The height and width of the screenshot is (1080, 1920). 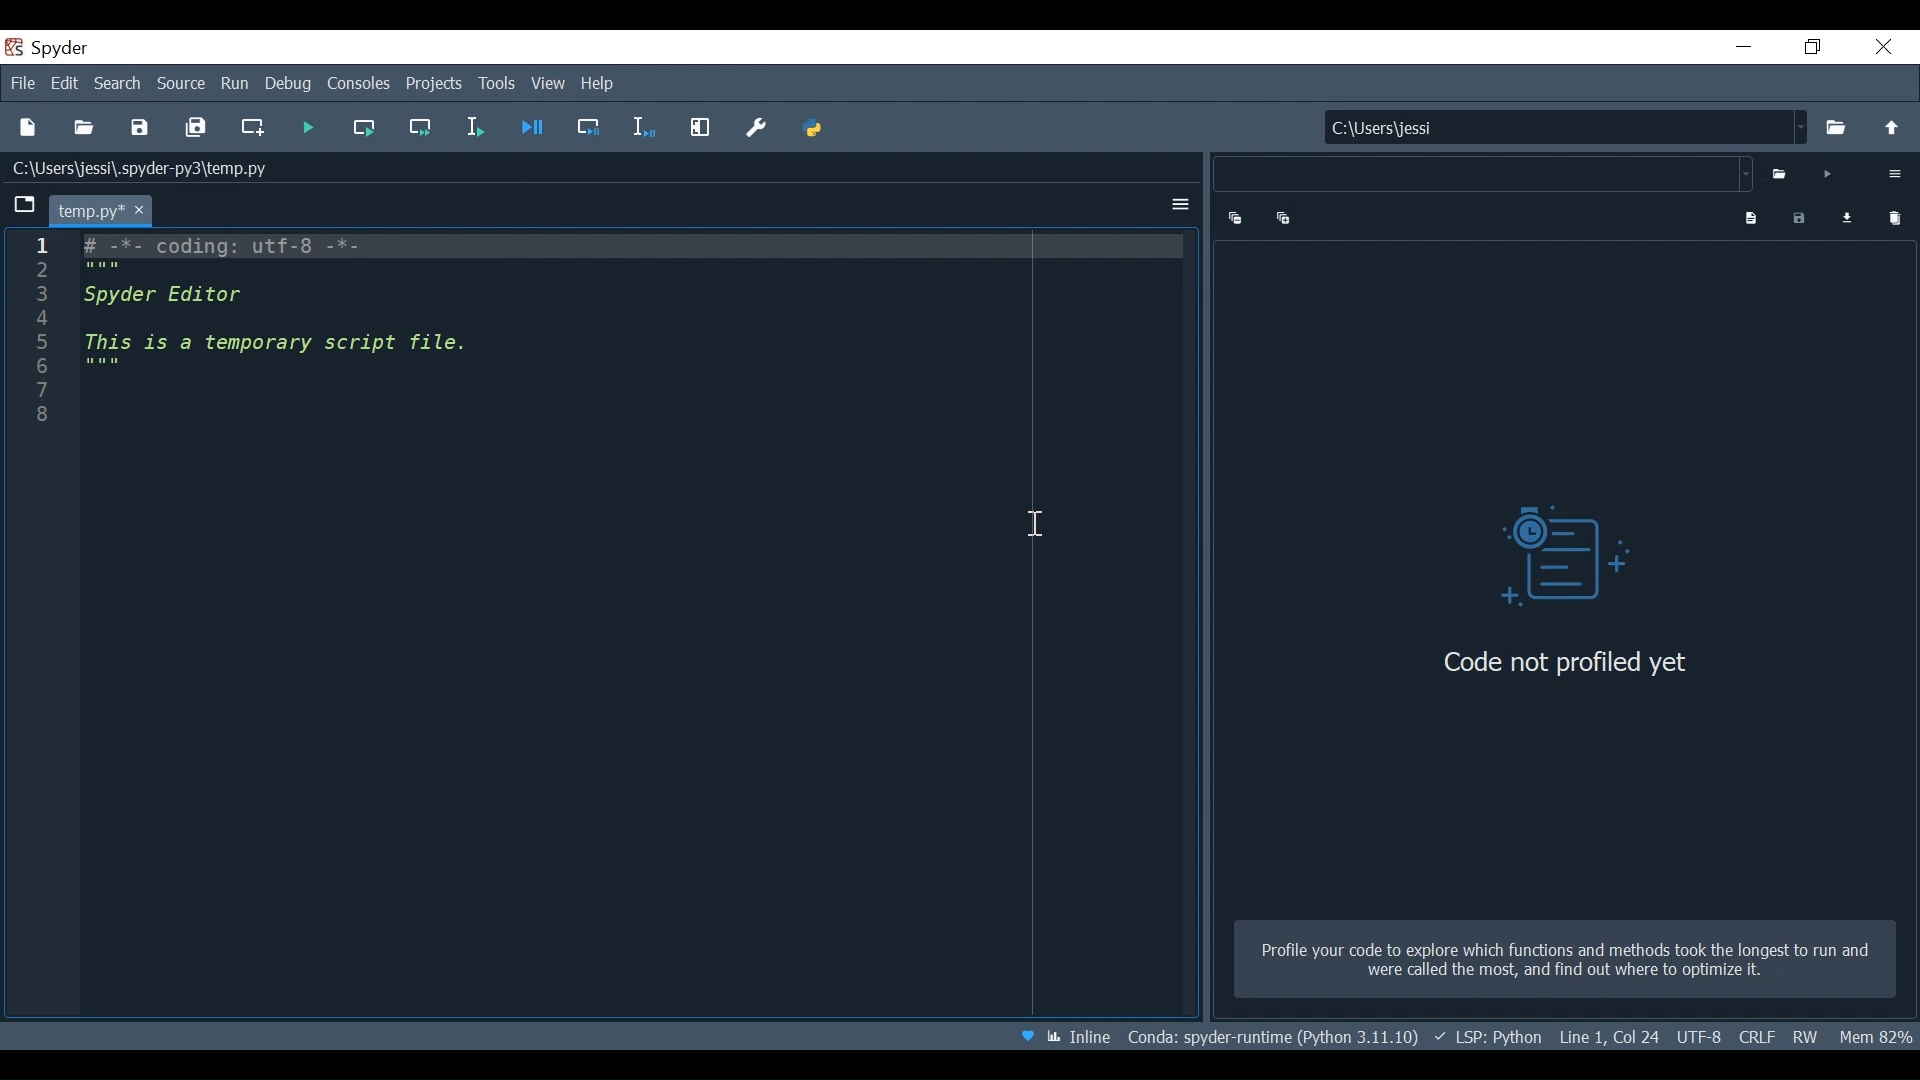 What do you see at coordinates (817, 129) in the screenshot?
I see `PYTHONPATH Manager` at bounding box center [817, 129].